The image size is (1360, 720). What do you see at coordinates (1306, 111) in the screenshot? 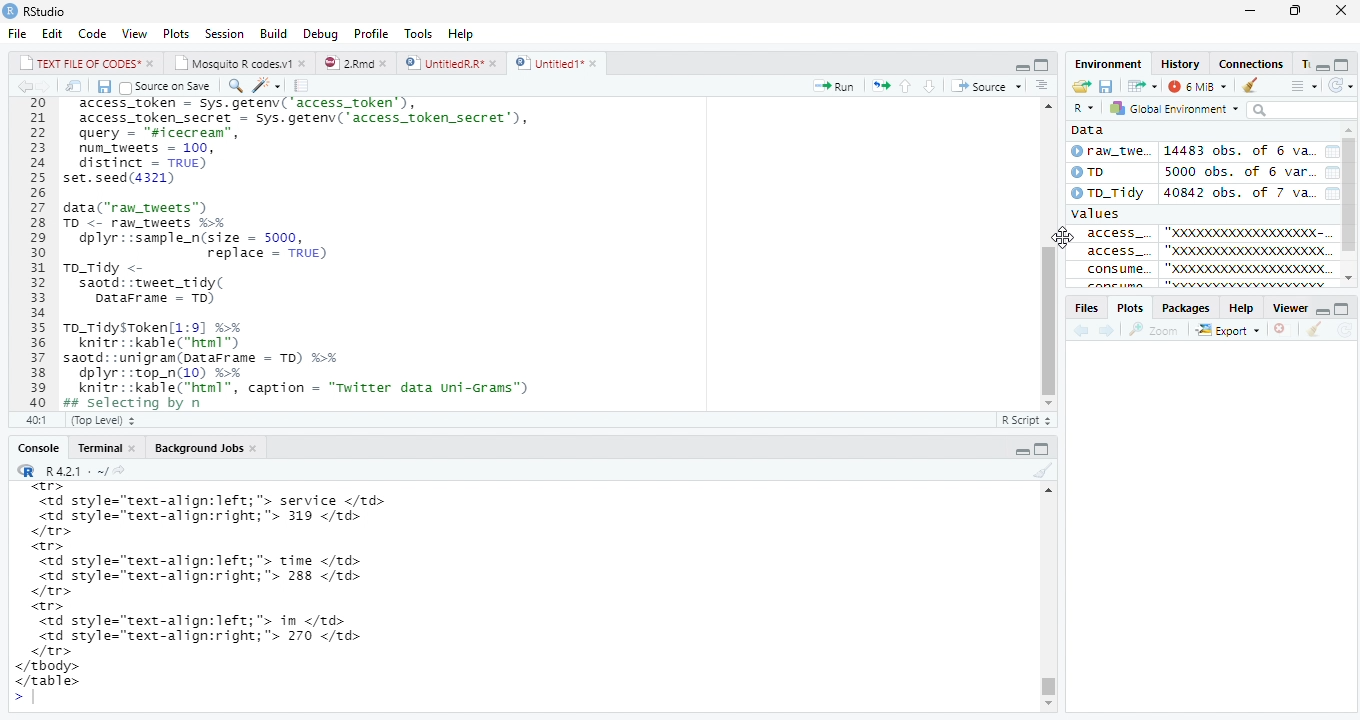
I see `searchbar` at bounding box center [1306, 111].